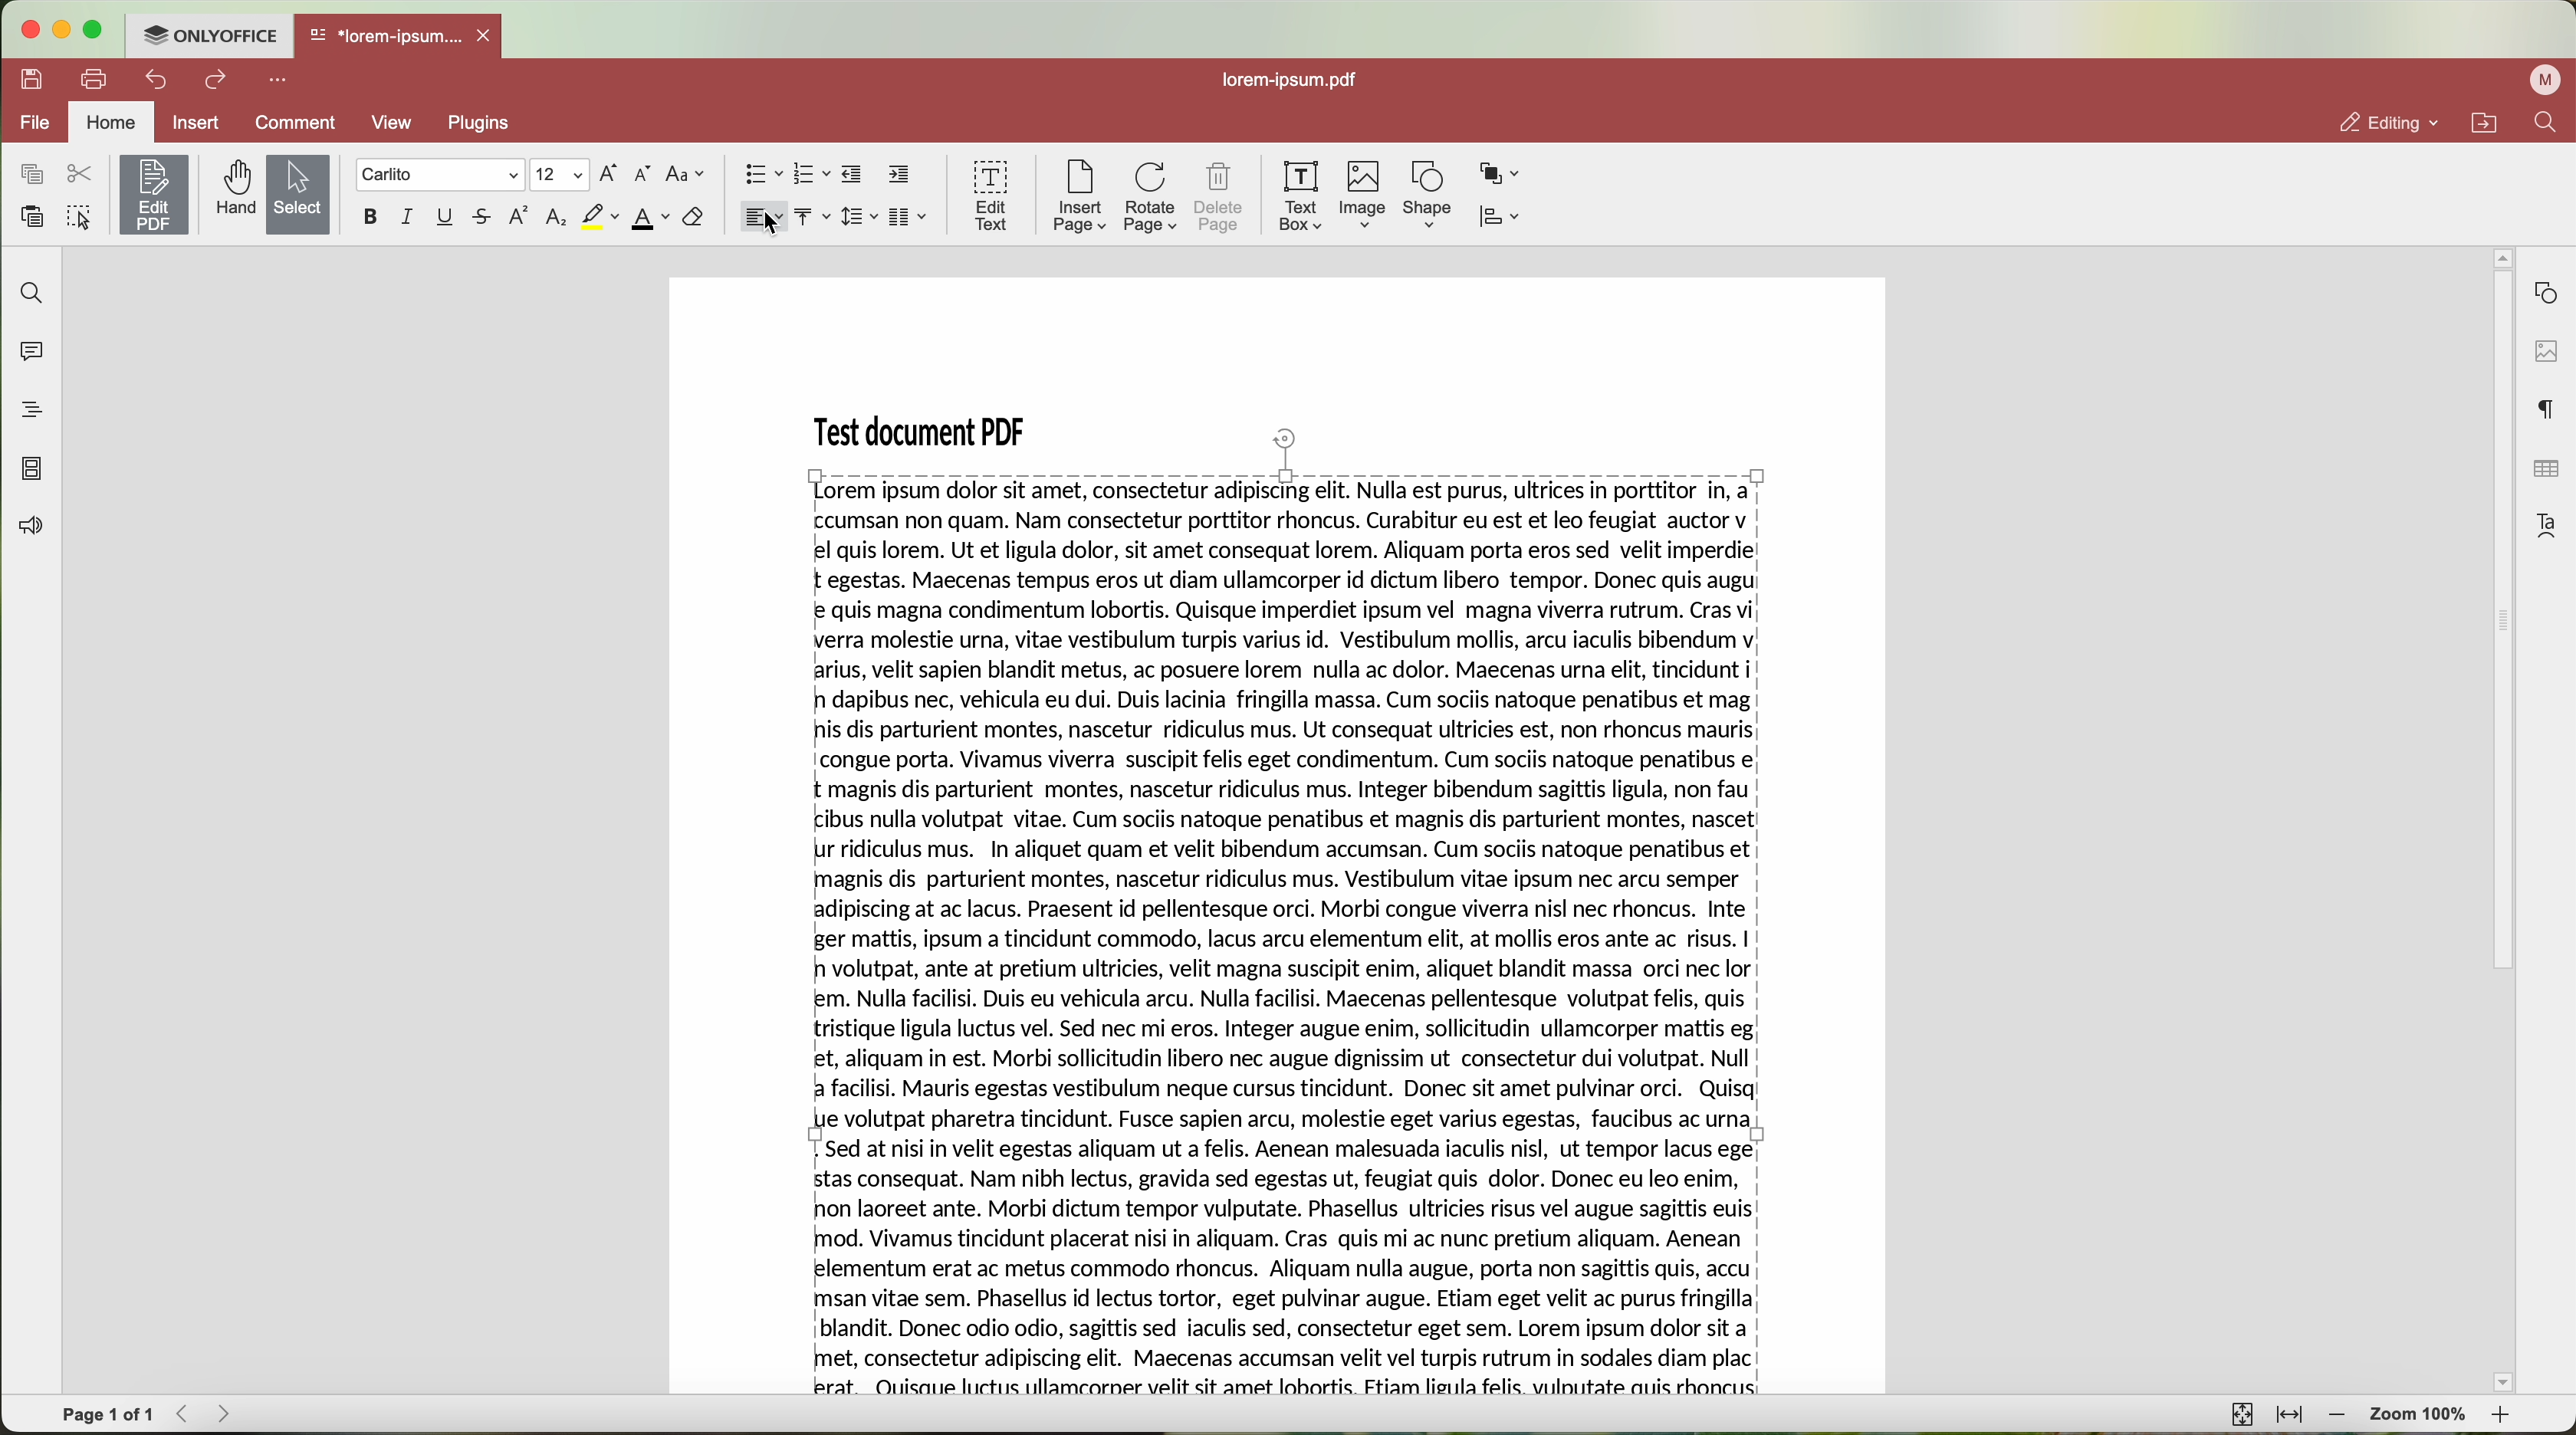 The width and height of the screenshot is (2576, 1435). Describe the element at coordinates (2545, 352) in the screenshot. I see `image settings` at that location.